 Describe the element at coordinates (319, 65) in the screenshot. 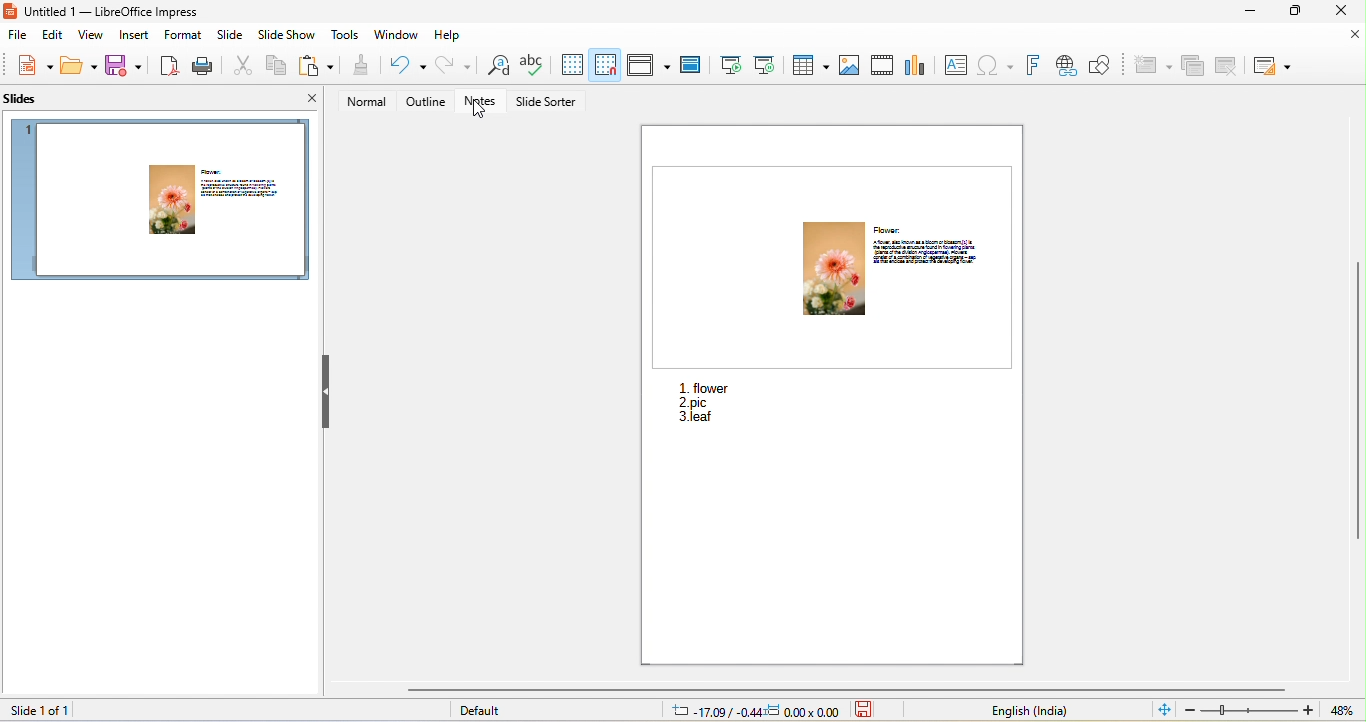

I see `paste` at that location.